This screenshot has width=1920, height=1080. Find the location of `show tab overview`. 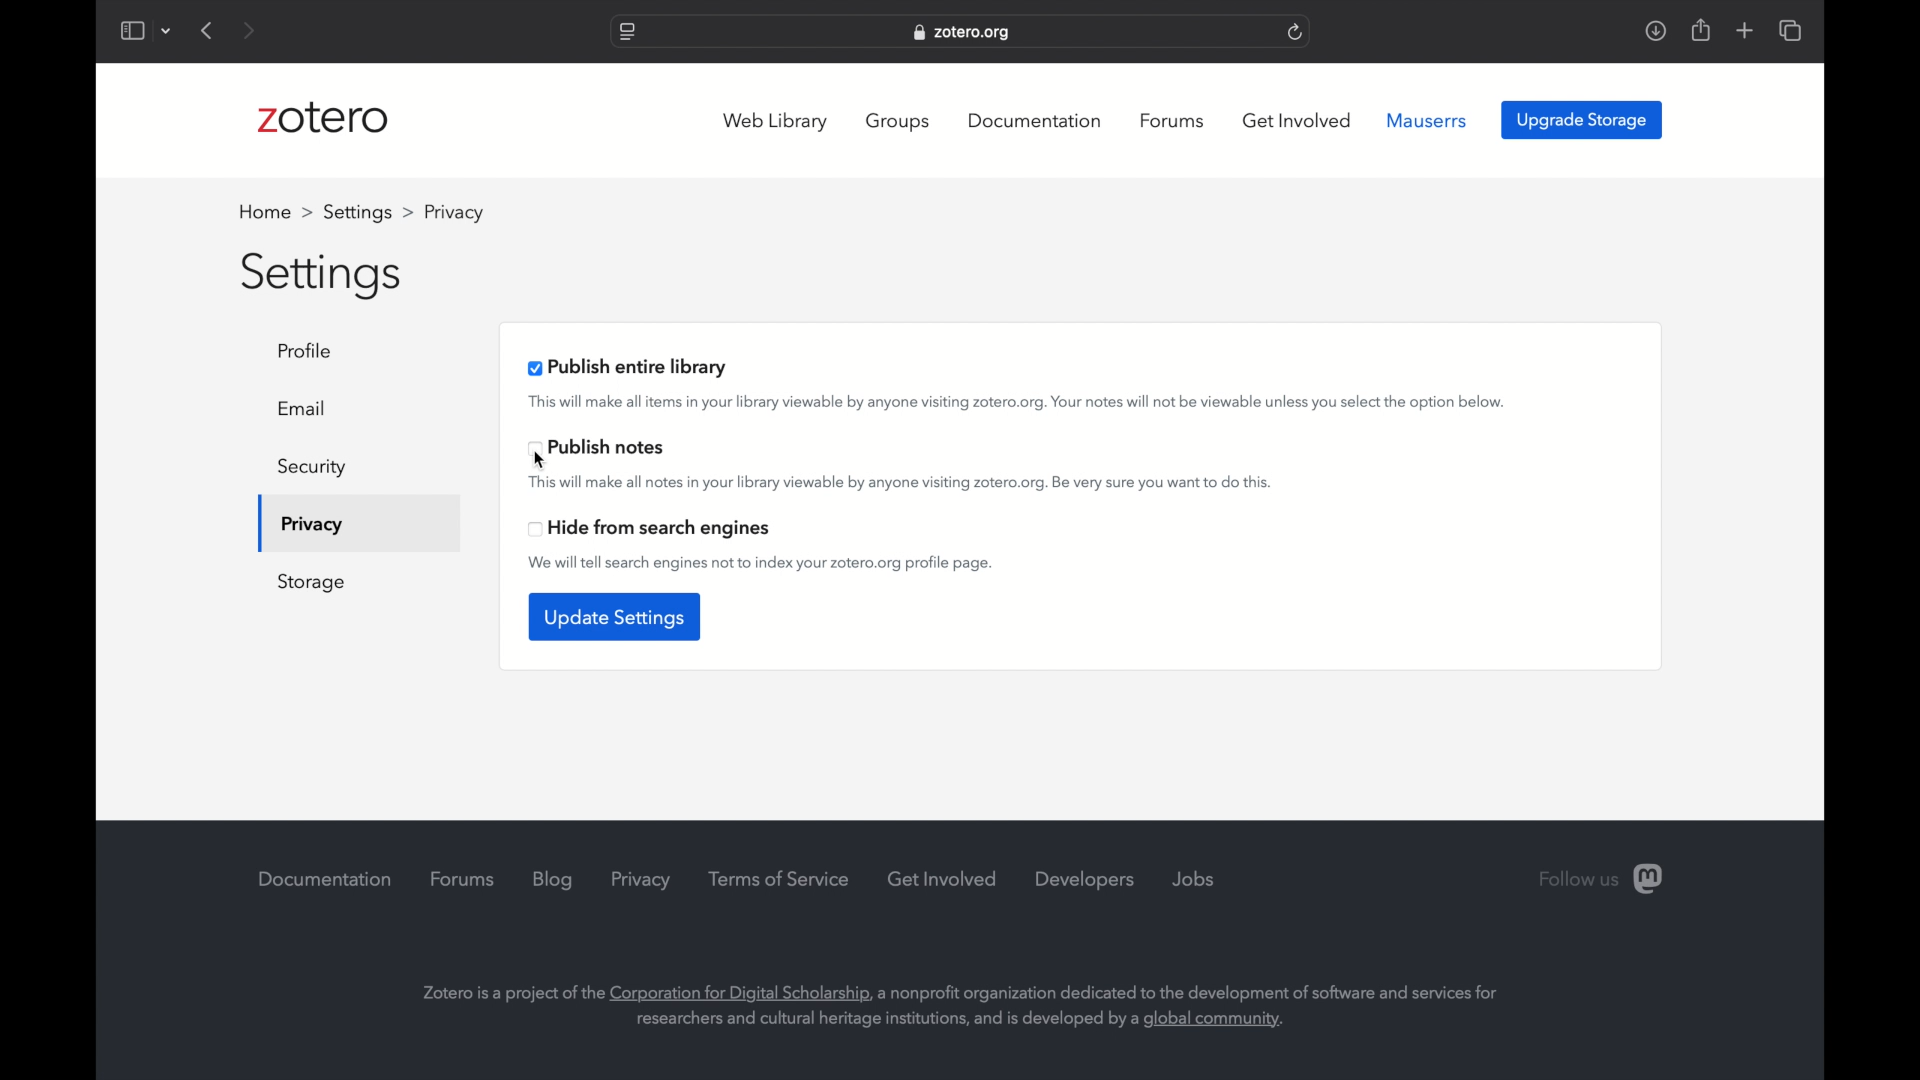

show tab overview is located at coordinates (1790, 30).